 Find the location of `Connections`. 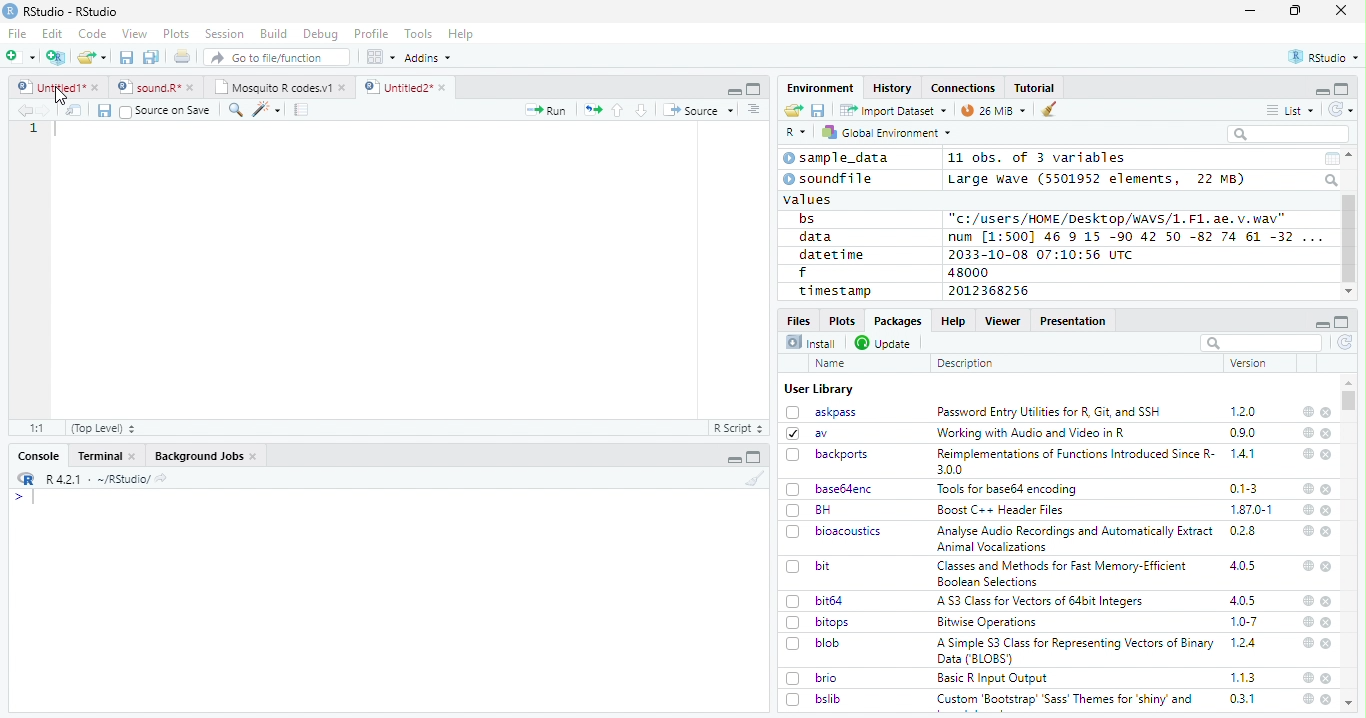

Connections is located at coordinates (962, 88).